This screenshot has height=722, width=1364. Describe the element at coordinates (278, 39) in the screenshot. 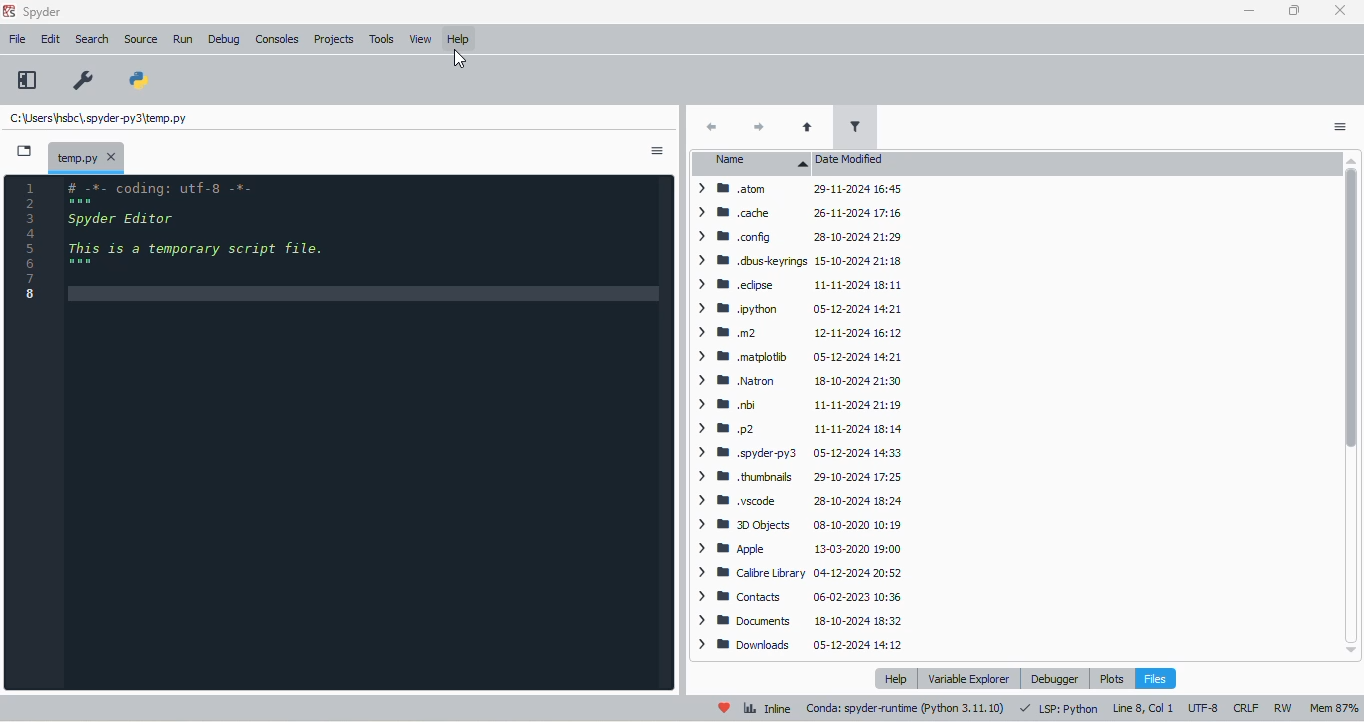

I see `consoles` at that location.